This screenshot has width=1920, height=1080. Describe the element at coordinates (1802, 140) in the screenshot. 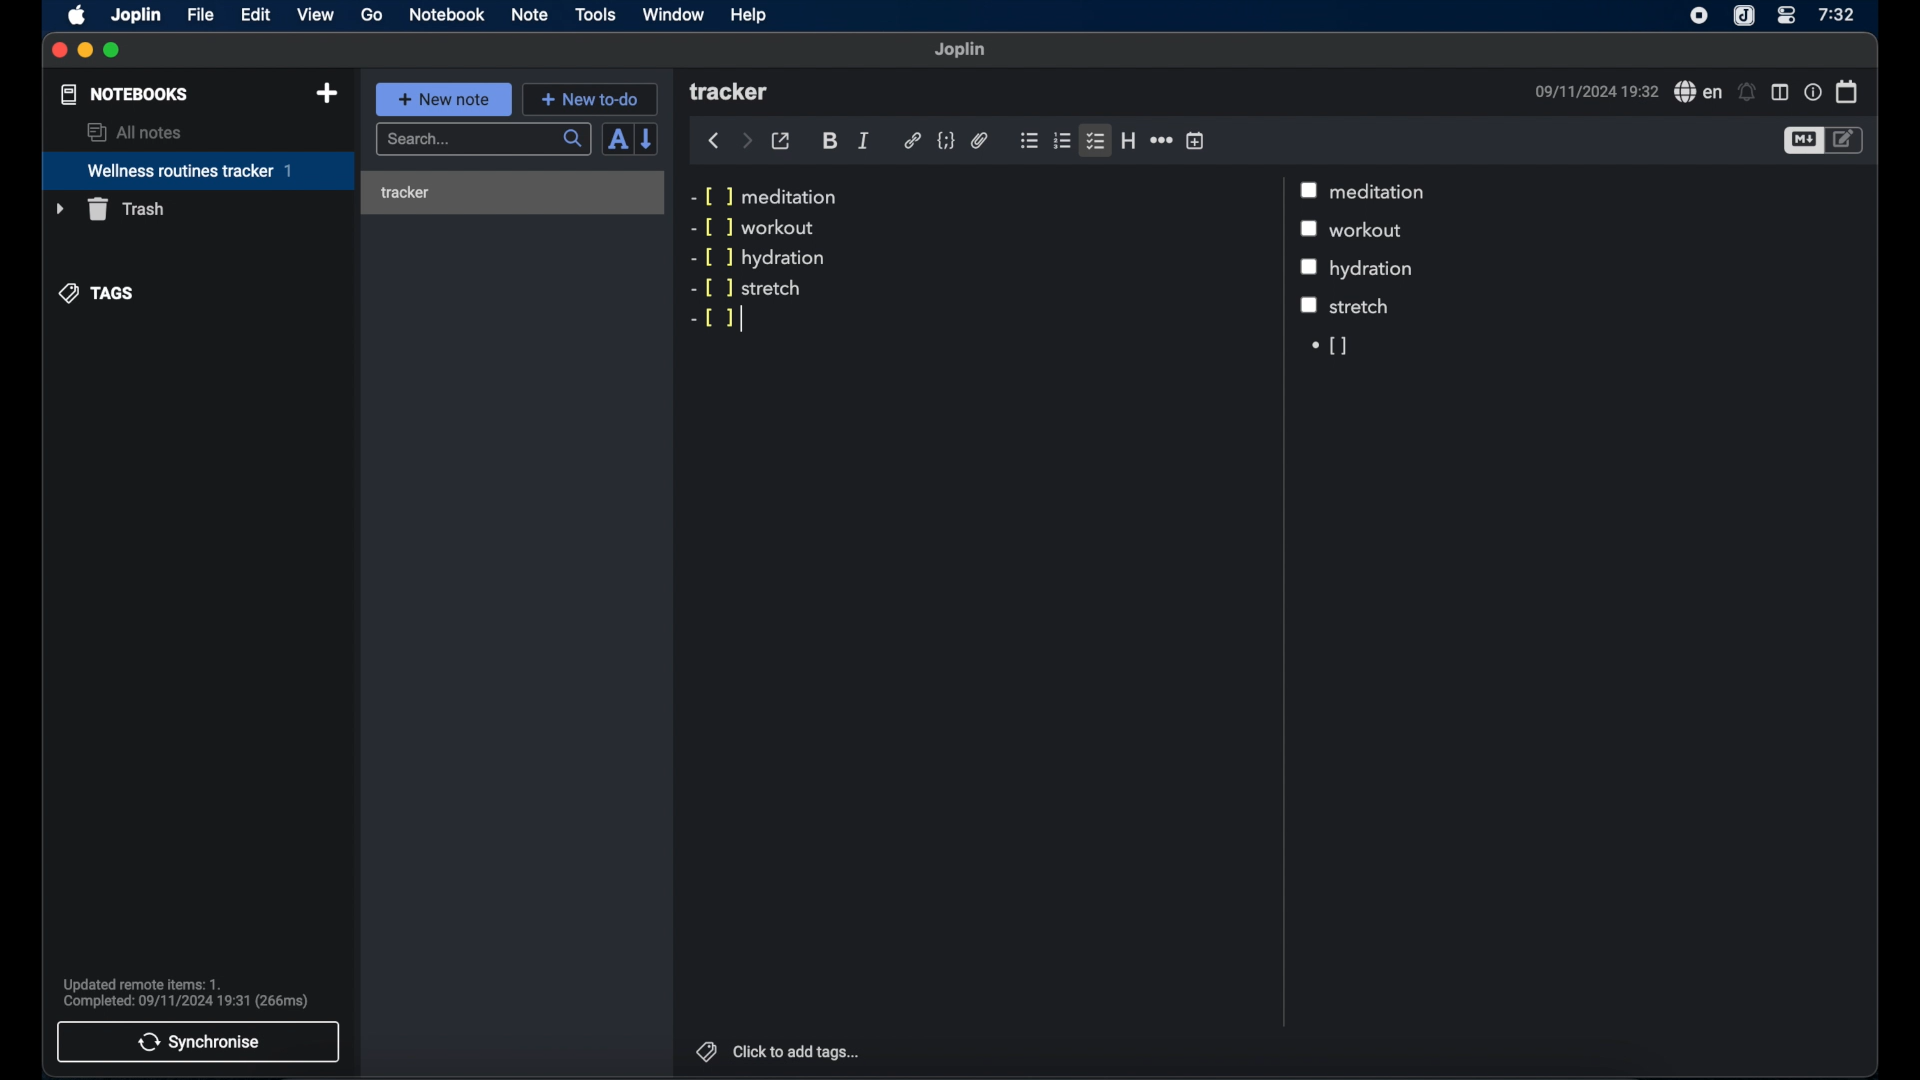

I see `toggle editor` at that location.